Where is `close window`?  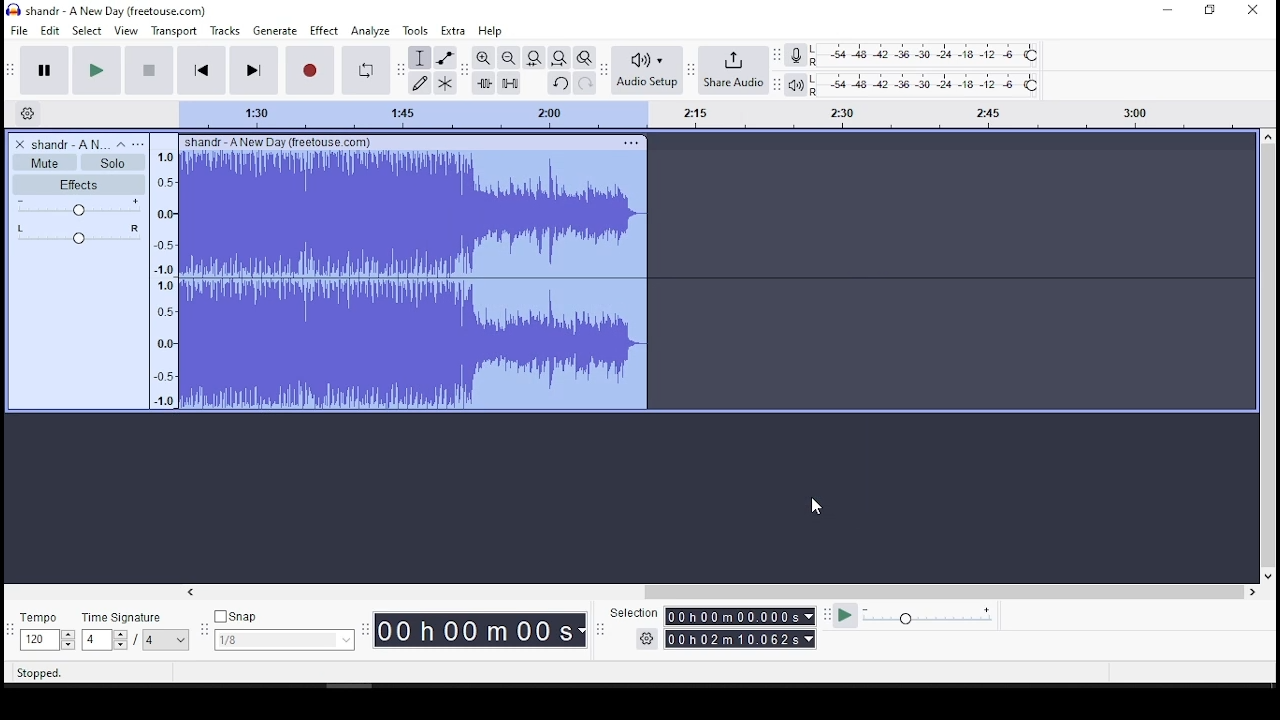
close window is located at coordinates (1255, 11).